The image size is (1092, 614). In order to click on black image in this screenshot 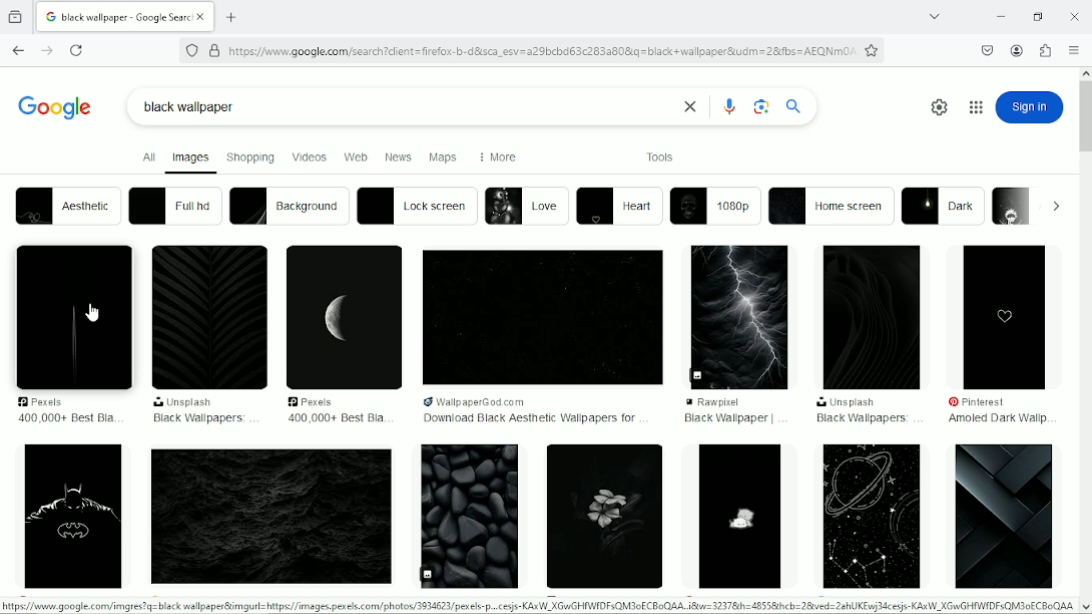, I will do `click(345, 317)`.